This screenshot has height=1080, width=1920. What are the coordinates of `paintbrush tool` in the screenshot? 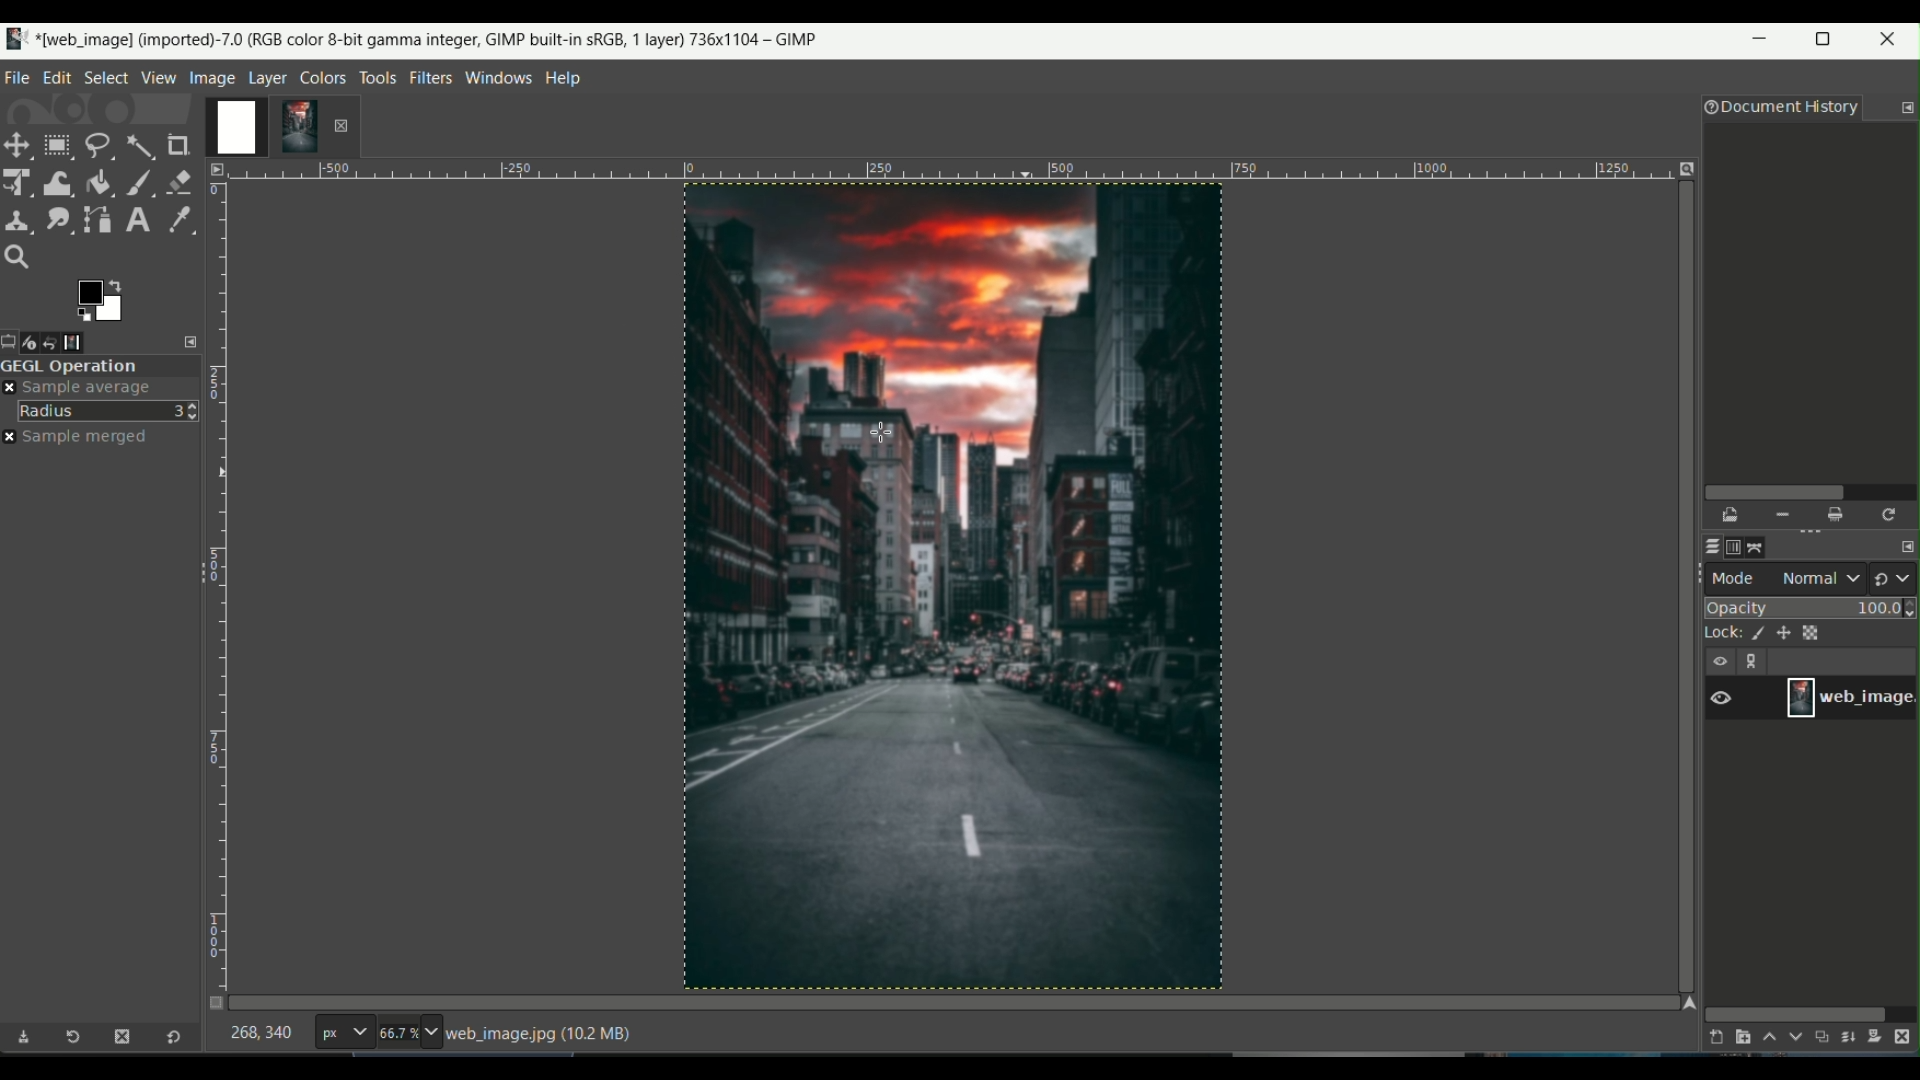 It's located at (139, 181).